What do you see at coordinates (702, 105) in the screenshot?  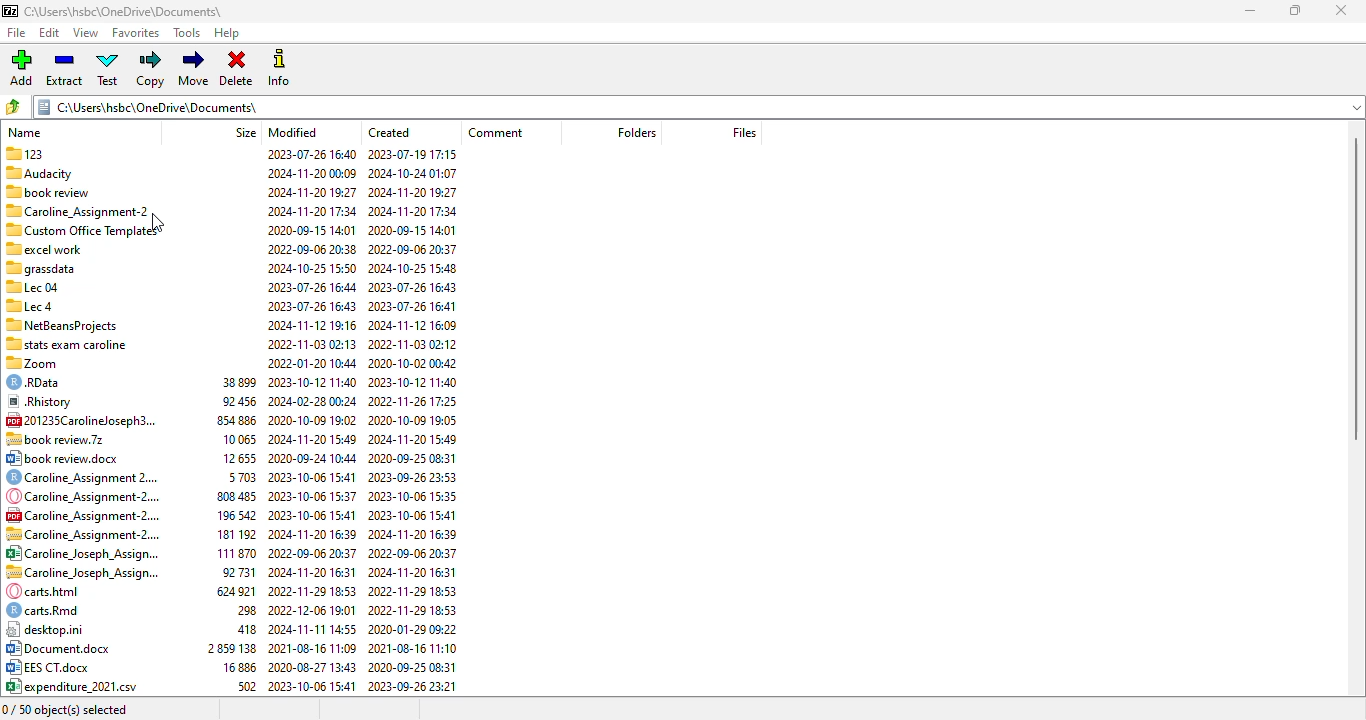 I see `i C\Users\hsbc\OneDrive\Documents\` at bounding box center [702, 105].